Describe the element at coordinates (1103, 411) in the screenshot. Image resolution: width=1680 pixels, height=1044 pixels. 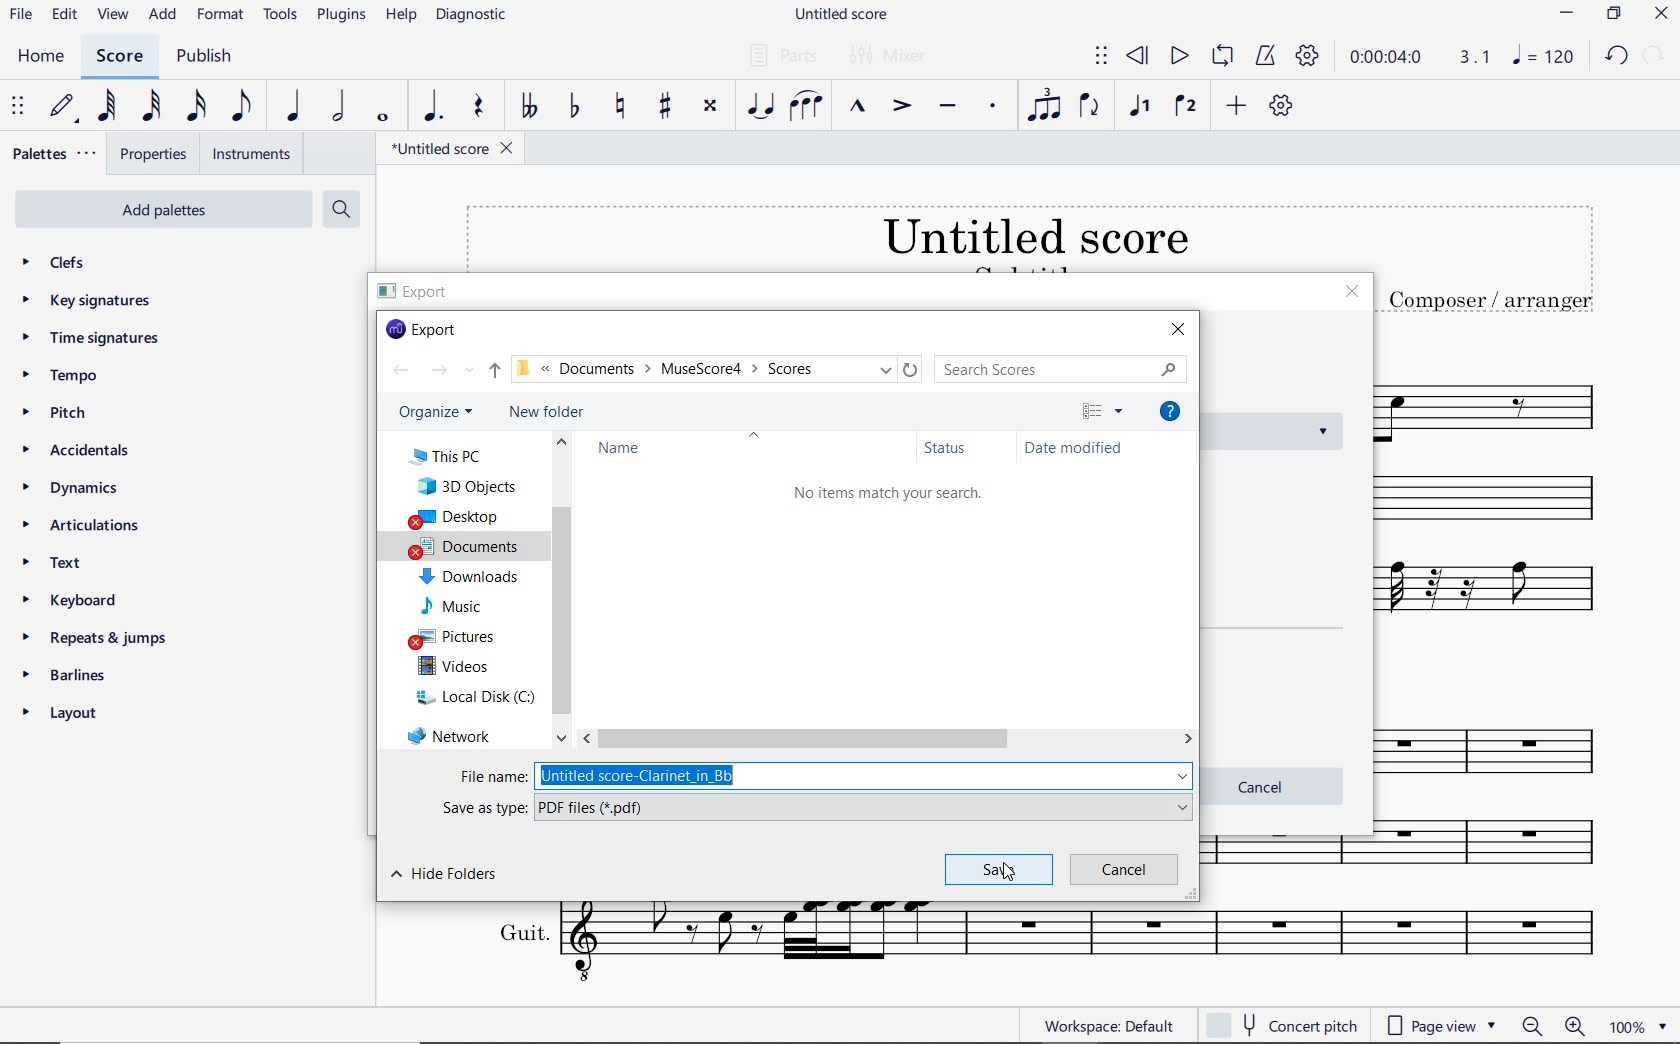
I see `CHANGE YOUR VIEW` at that location.